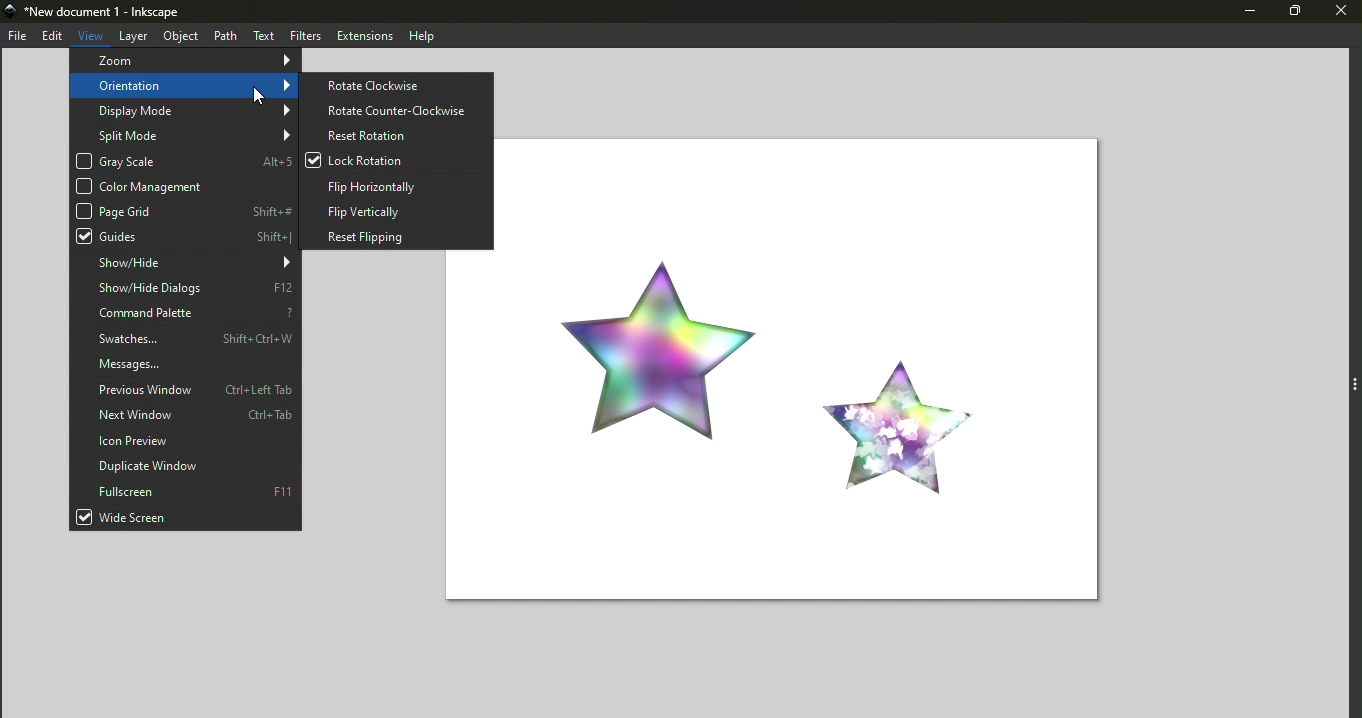 This screenshot has width=1362, height=718. I want to click on Rotate counter-clockwise, so click(396, 110).